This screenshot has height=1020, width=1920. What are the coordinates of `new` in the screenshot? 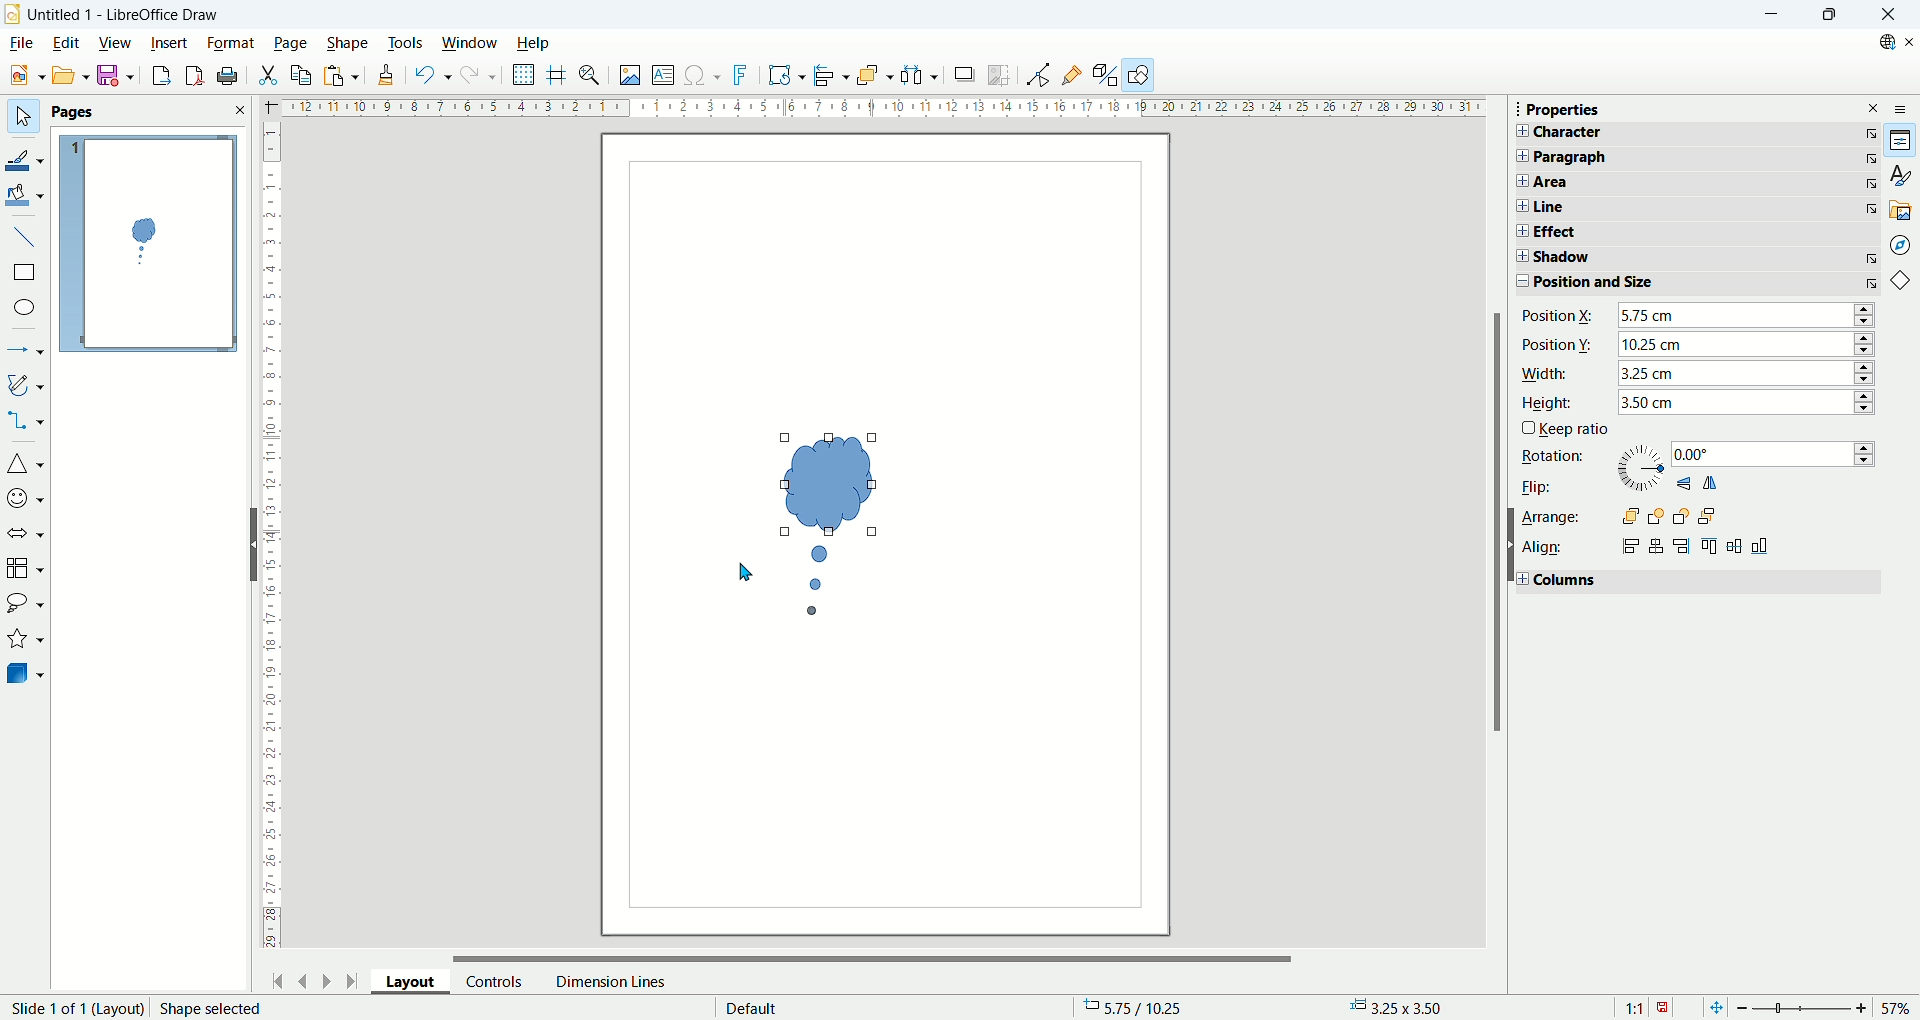 It's located at (23, 76).